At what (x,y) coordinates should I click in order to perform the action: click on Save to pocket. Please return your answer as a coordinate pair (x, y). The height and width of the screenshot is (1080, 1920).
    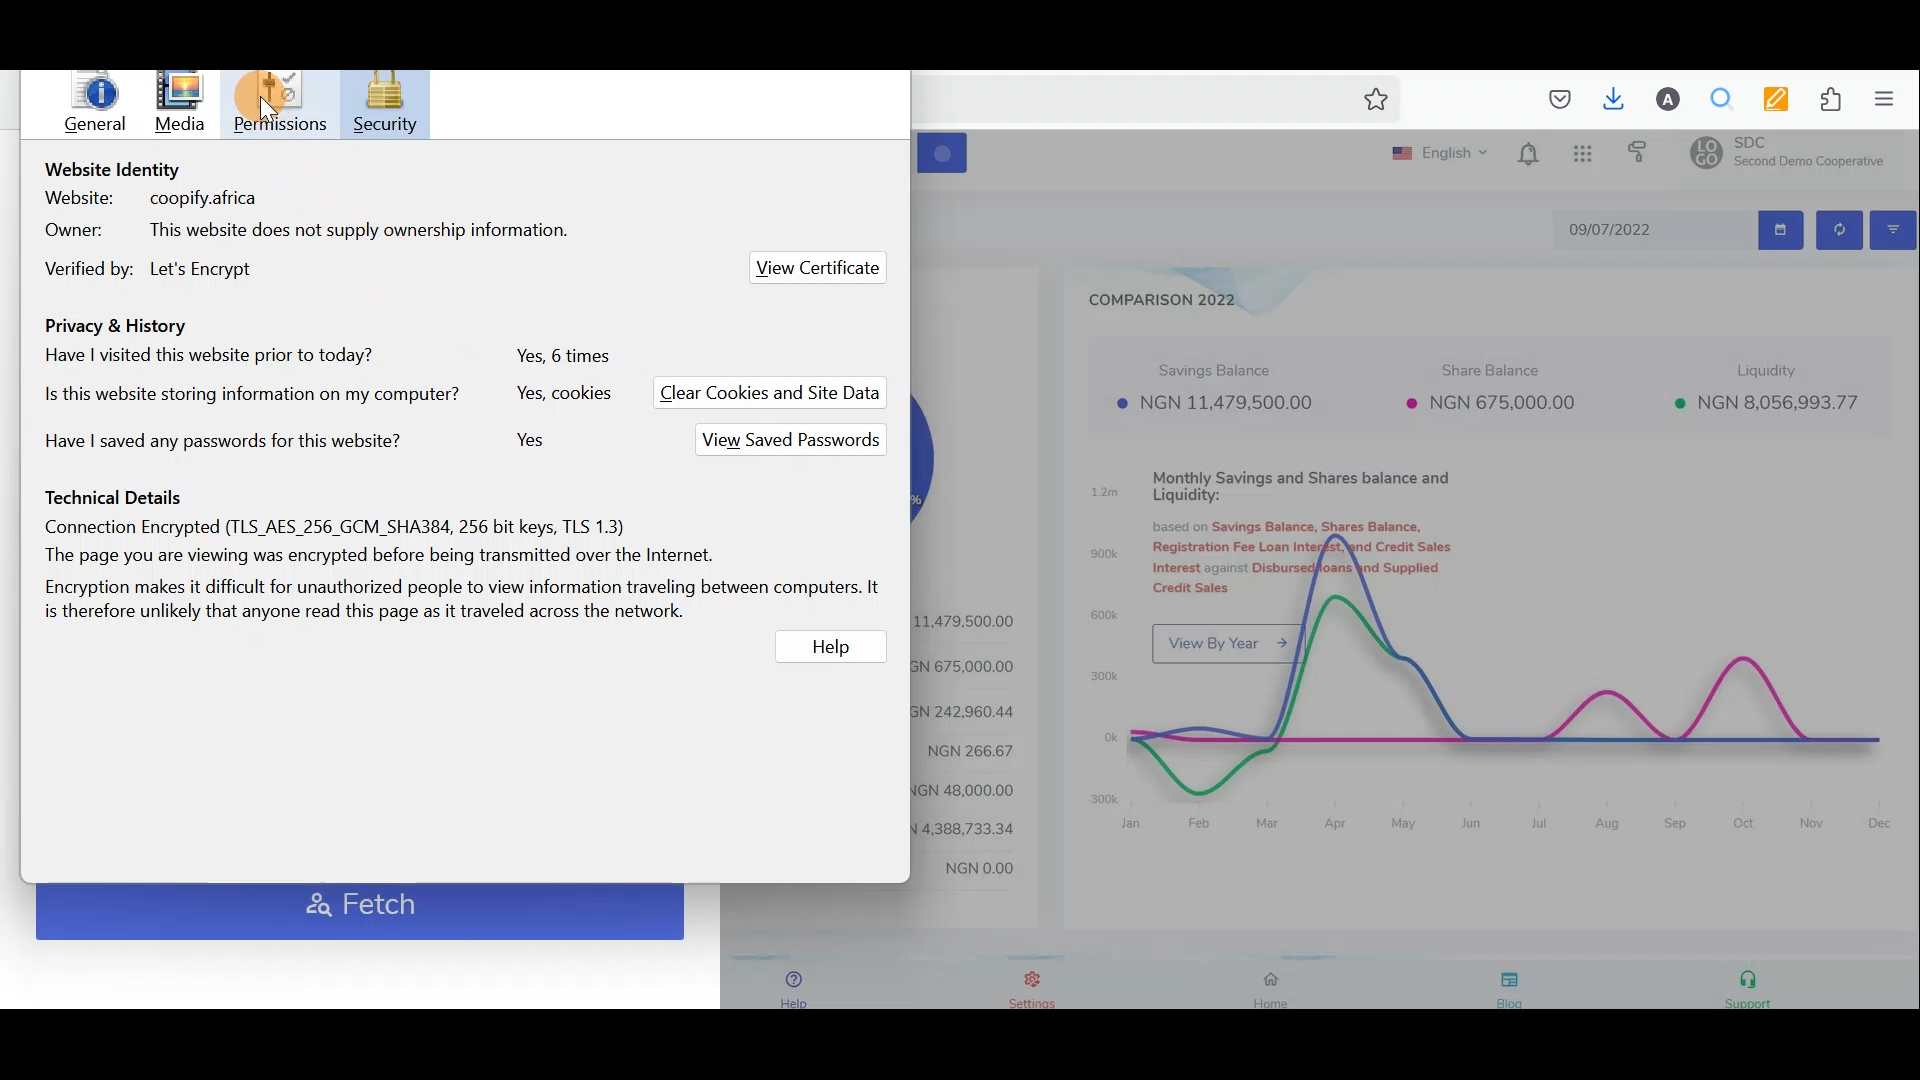
    Looking at the image, I should click on (1552, 100).